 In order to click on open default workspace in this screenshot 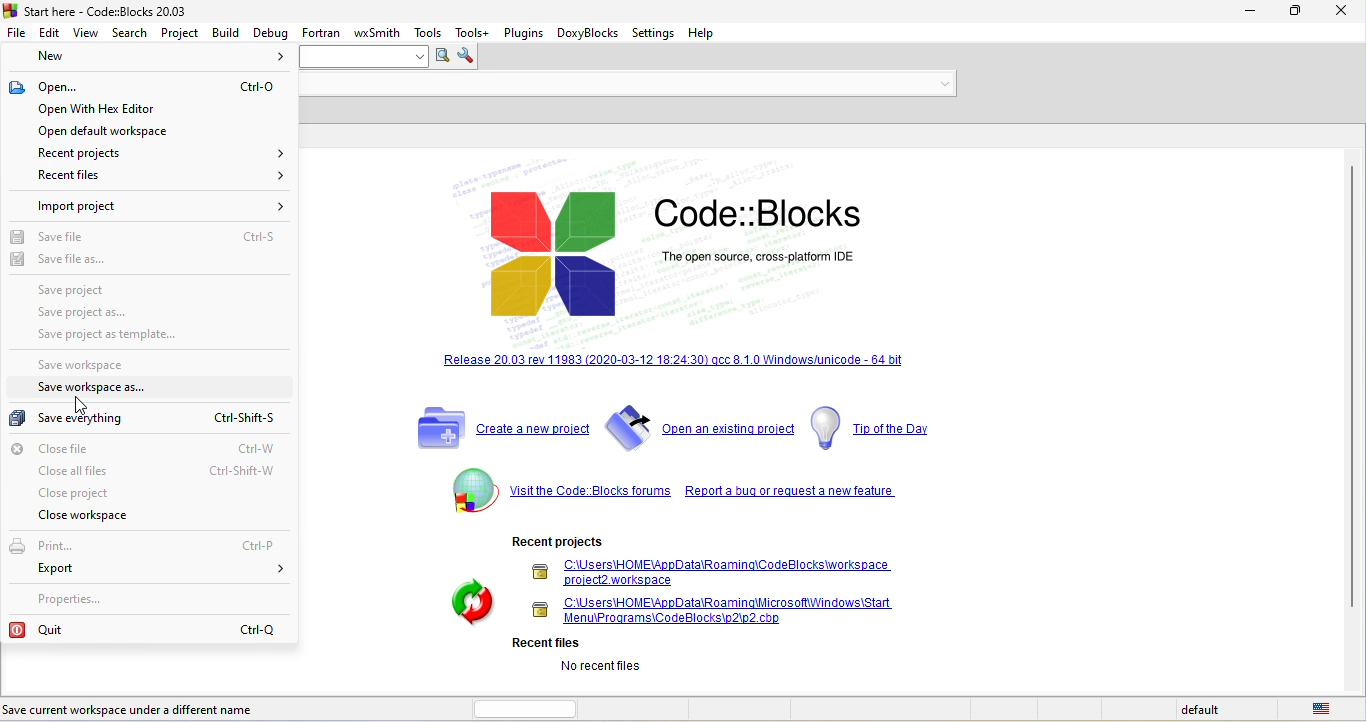, I will do `click(135, 132)`.